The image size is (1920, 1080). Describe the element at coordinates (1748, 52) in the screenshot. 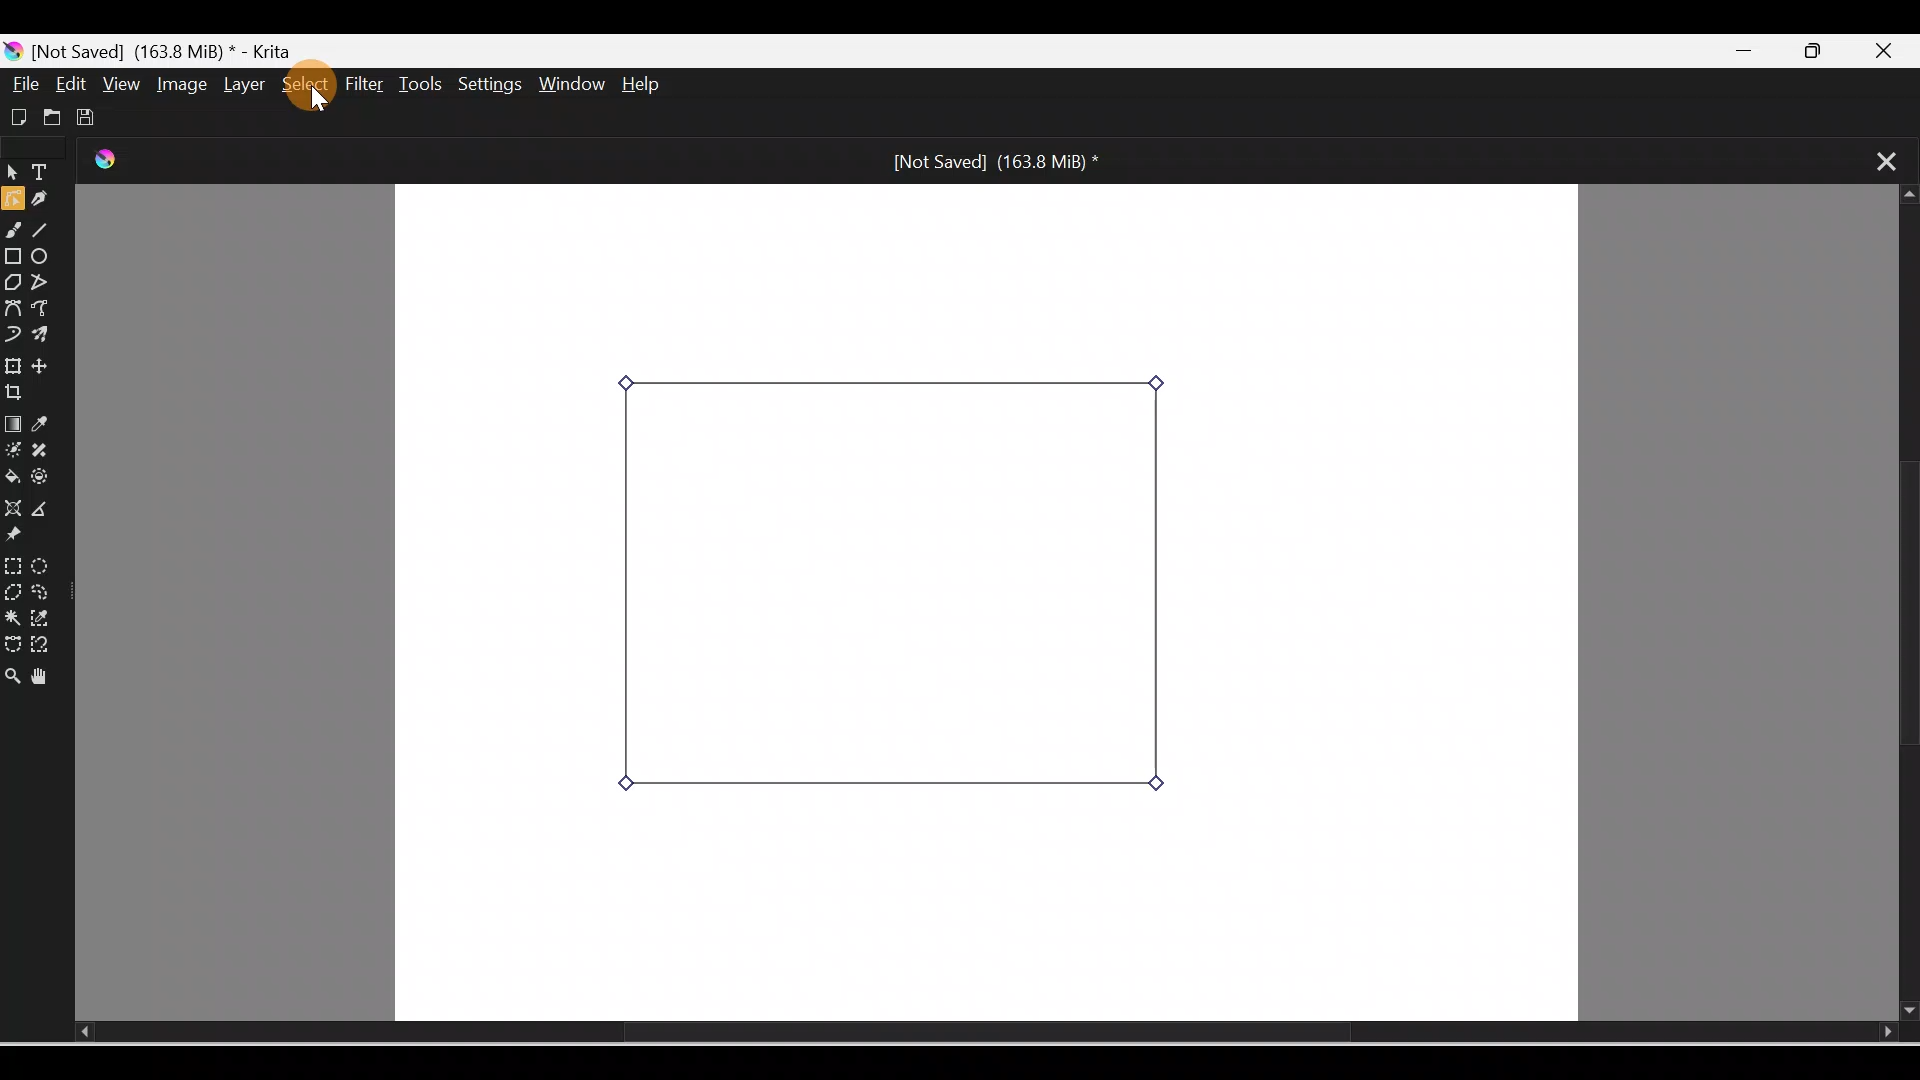

I see `Minimize` at that location.